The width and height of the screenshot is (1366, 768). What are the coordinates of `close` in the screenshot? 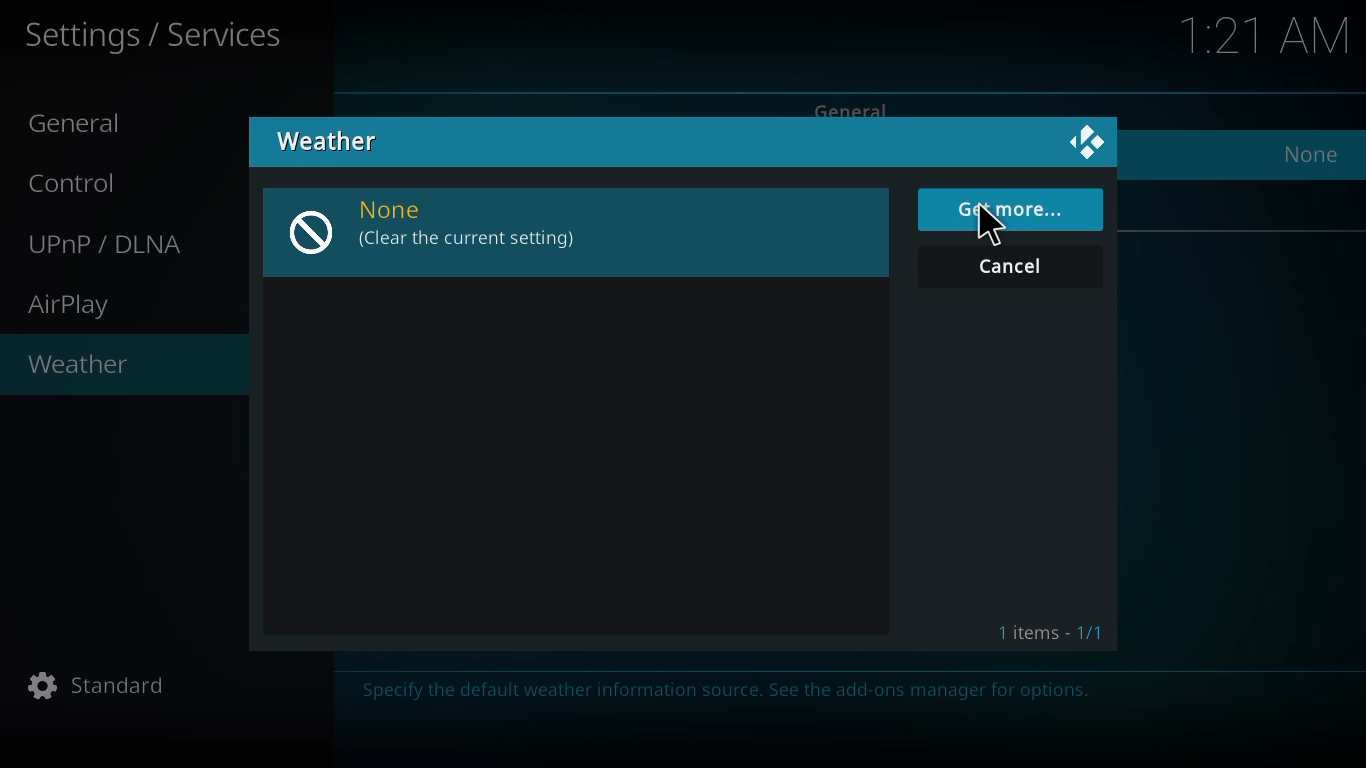 It's located at (1088, 144).